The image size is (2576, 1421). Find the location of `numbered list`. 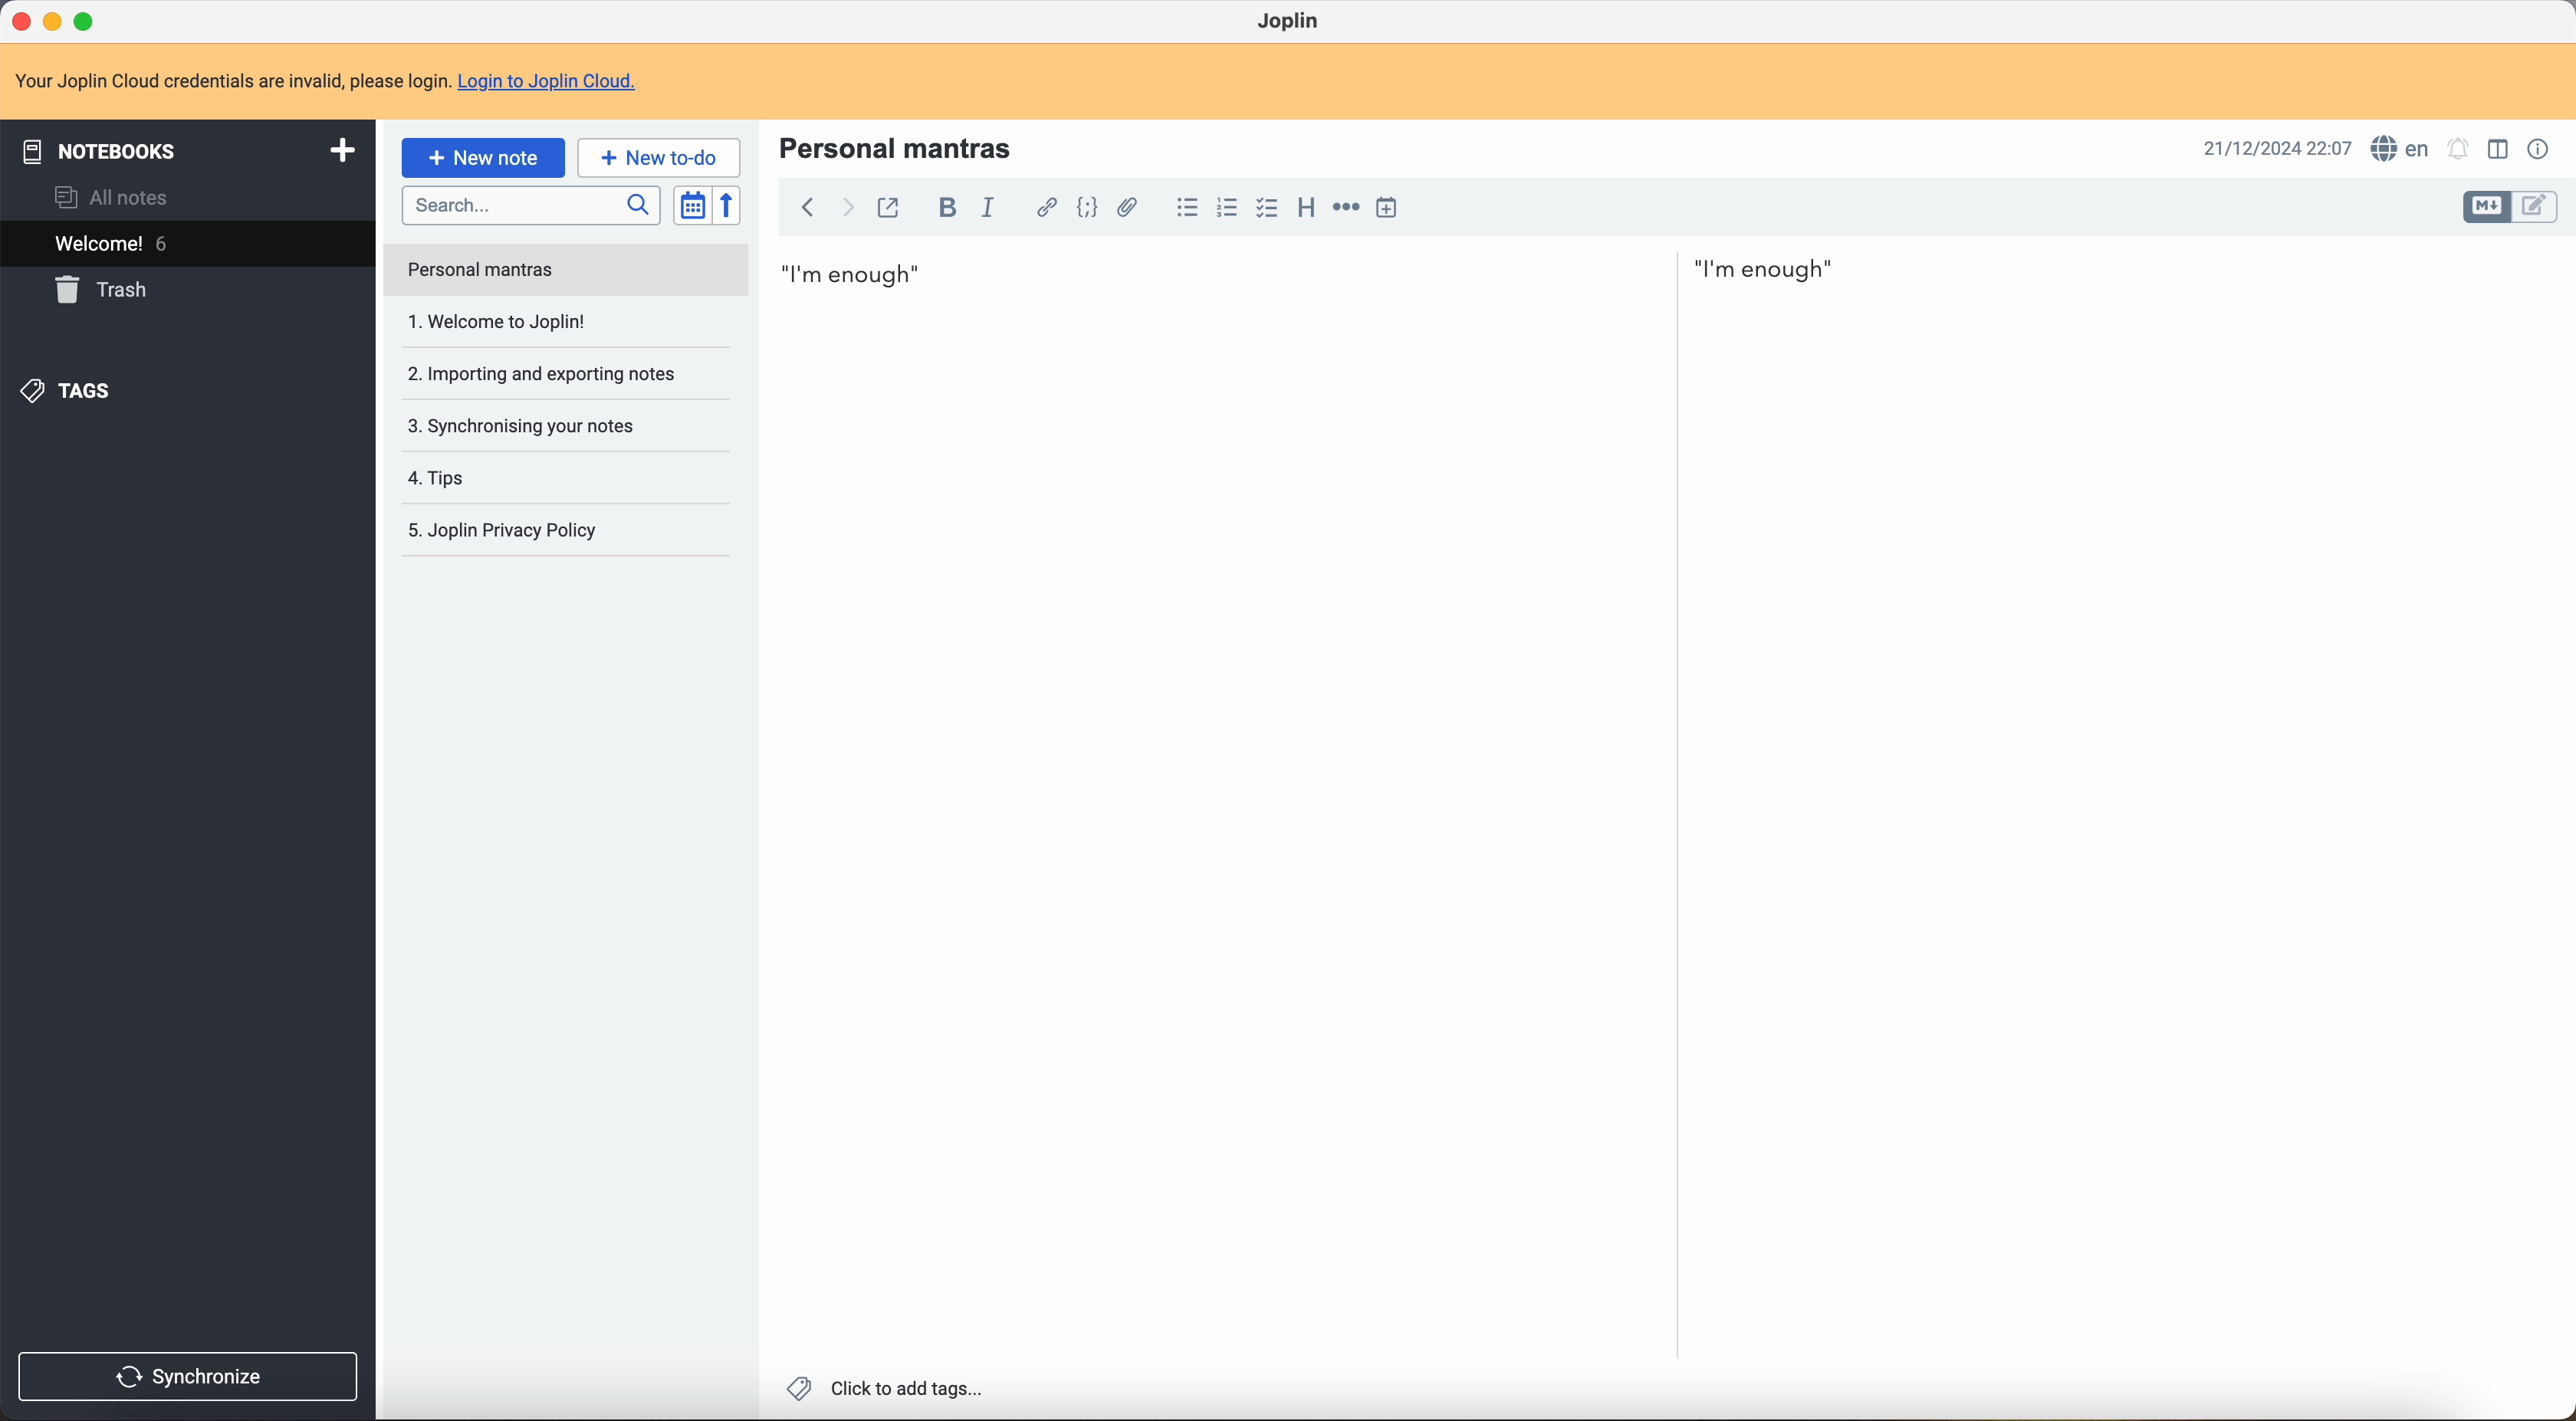

numbered list is located at coordinates (1228, 207).